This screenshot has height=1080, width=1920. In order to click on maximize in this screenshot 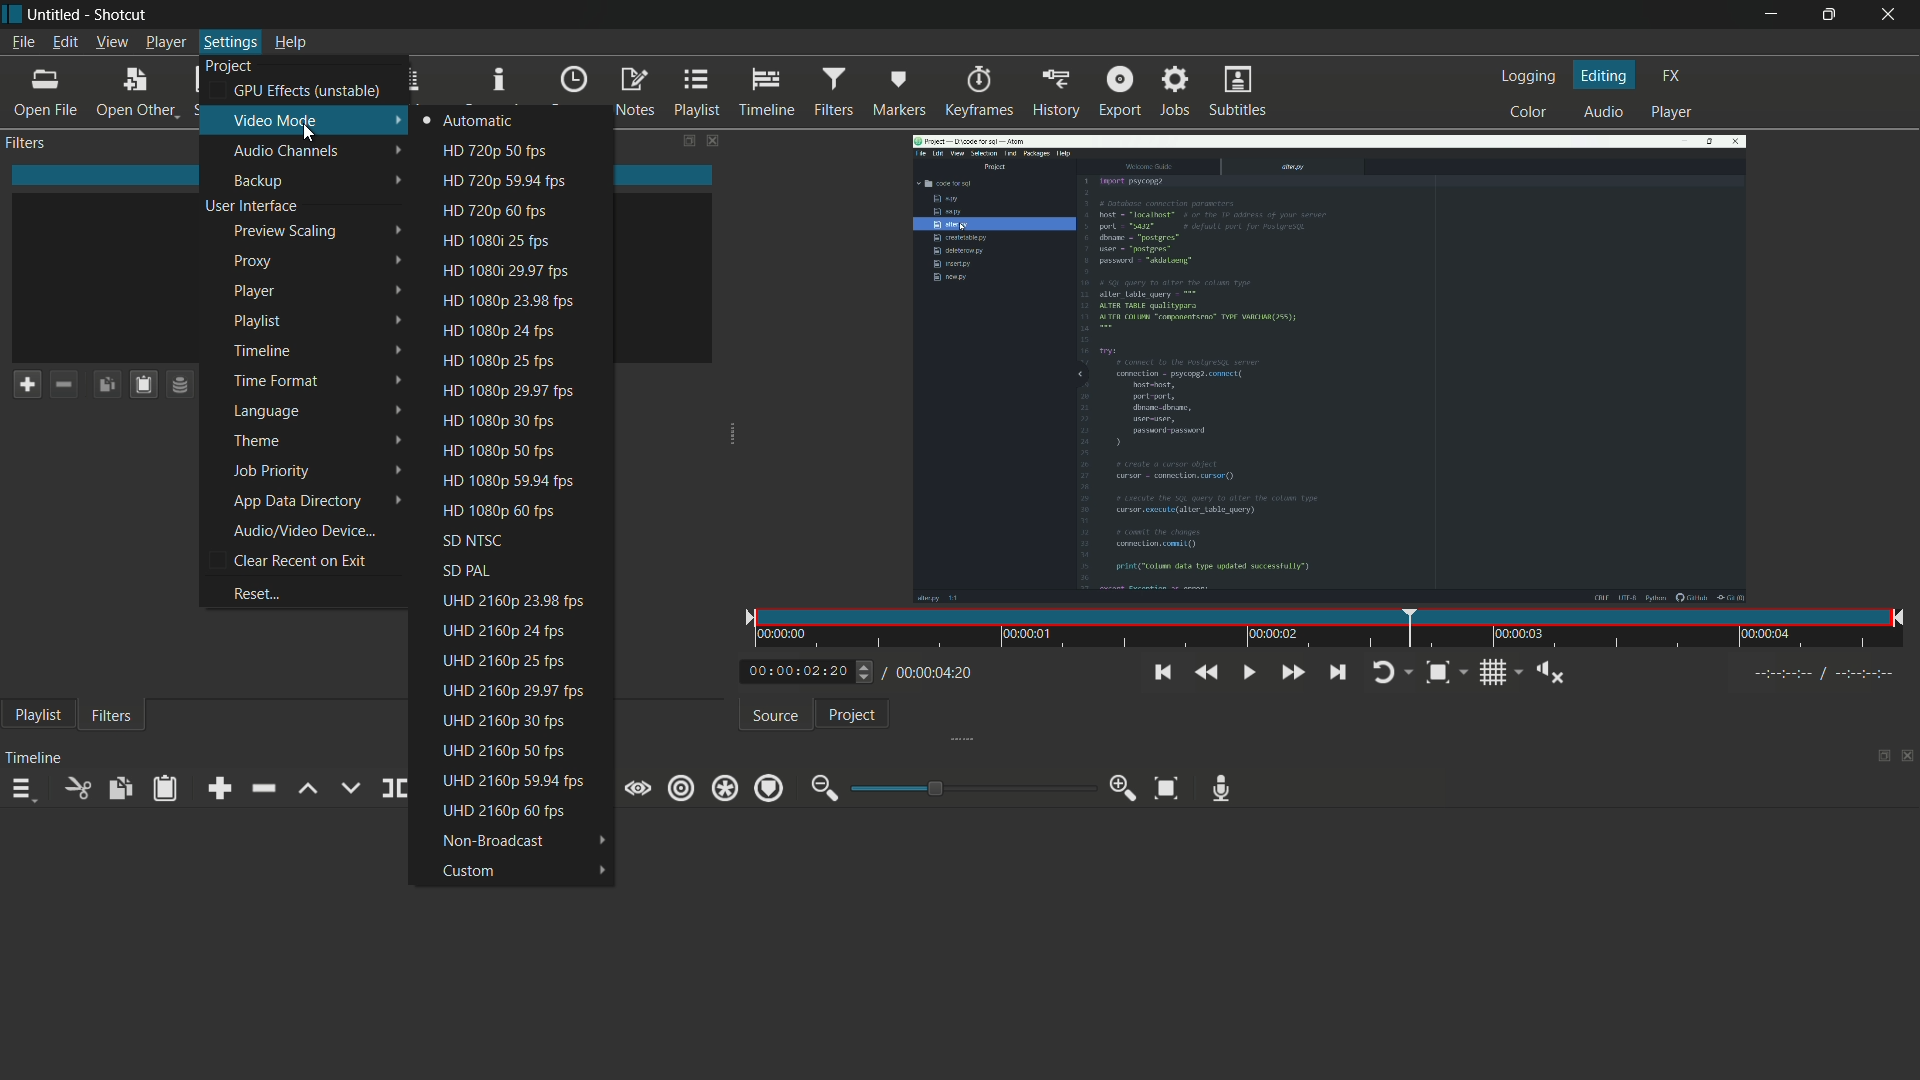, I will do `click(1829, 15)`.